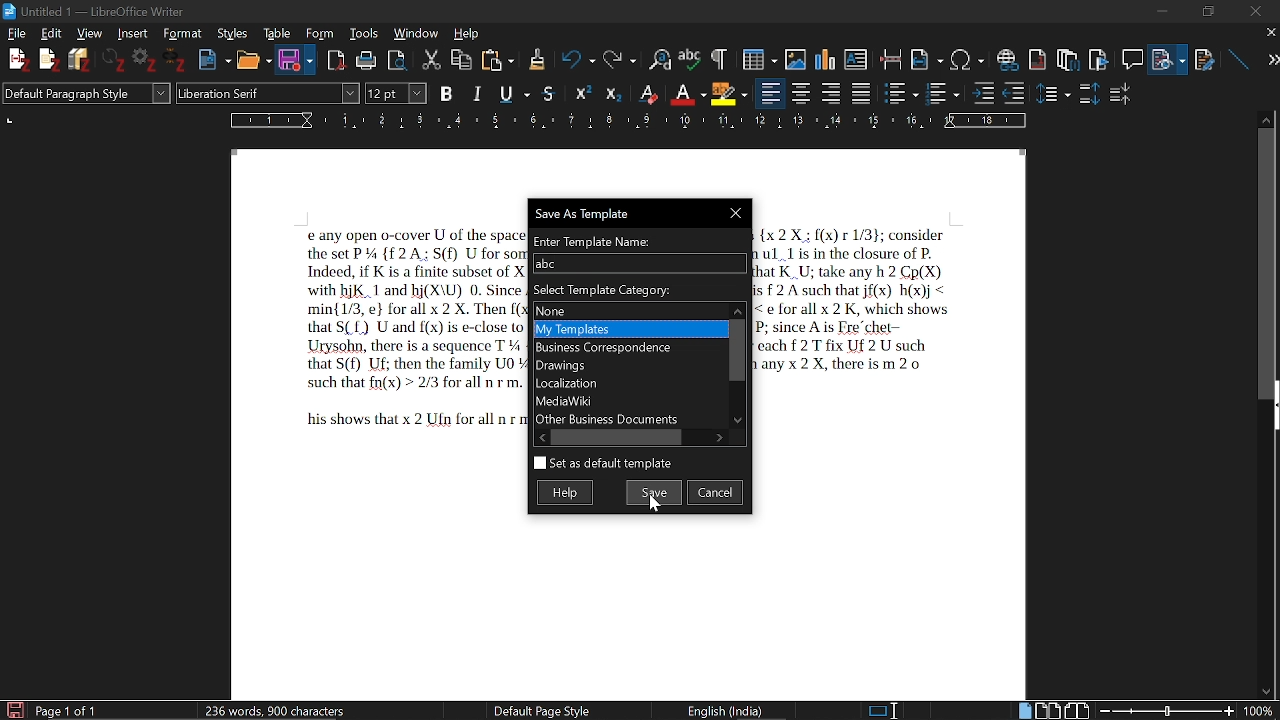  What do you see at coordinates (550, 93) in the screenshot?
I see `Strike through` at bounding box center [550, 93].